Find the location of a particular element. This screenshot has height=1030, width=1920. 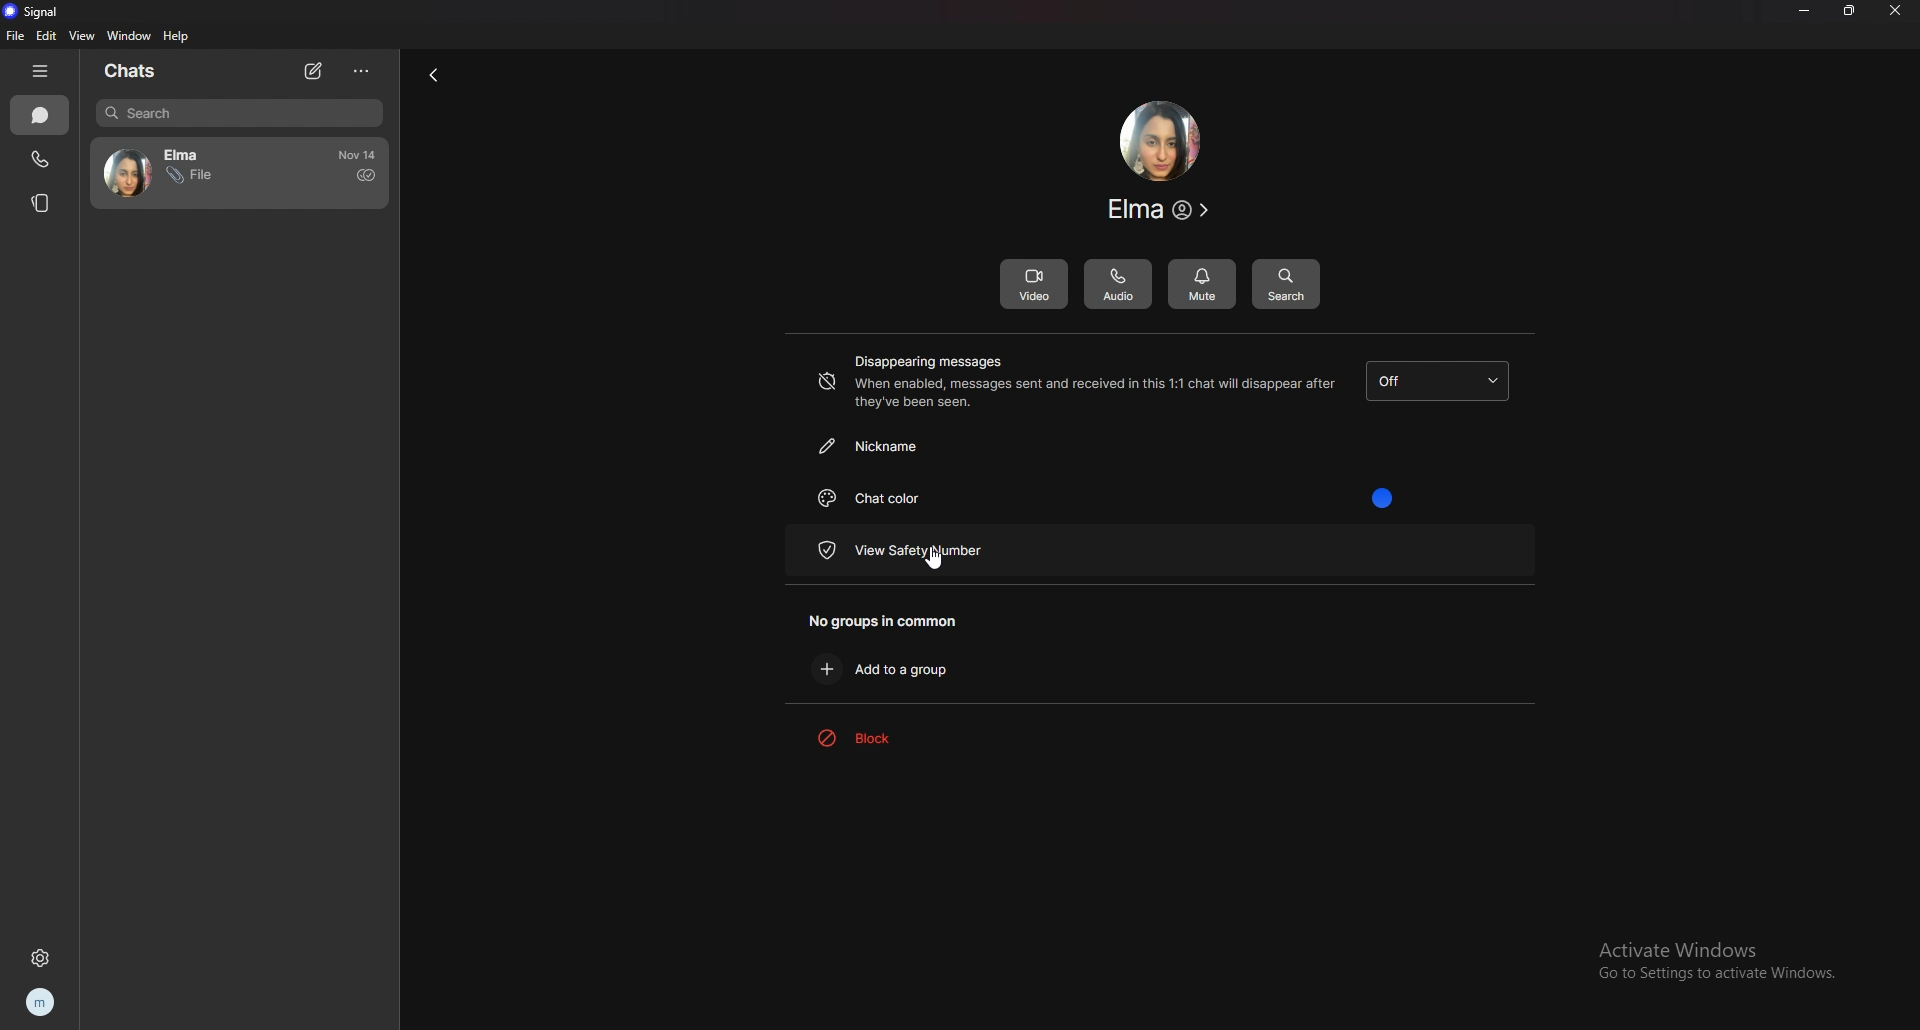

contact name is located at coordinates (1162, 210).